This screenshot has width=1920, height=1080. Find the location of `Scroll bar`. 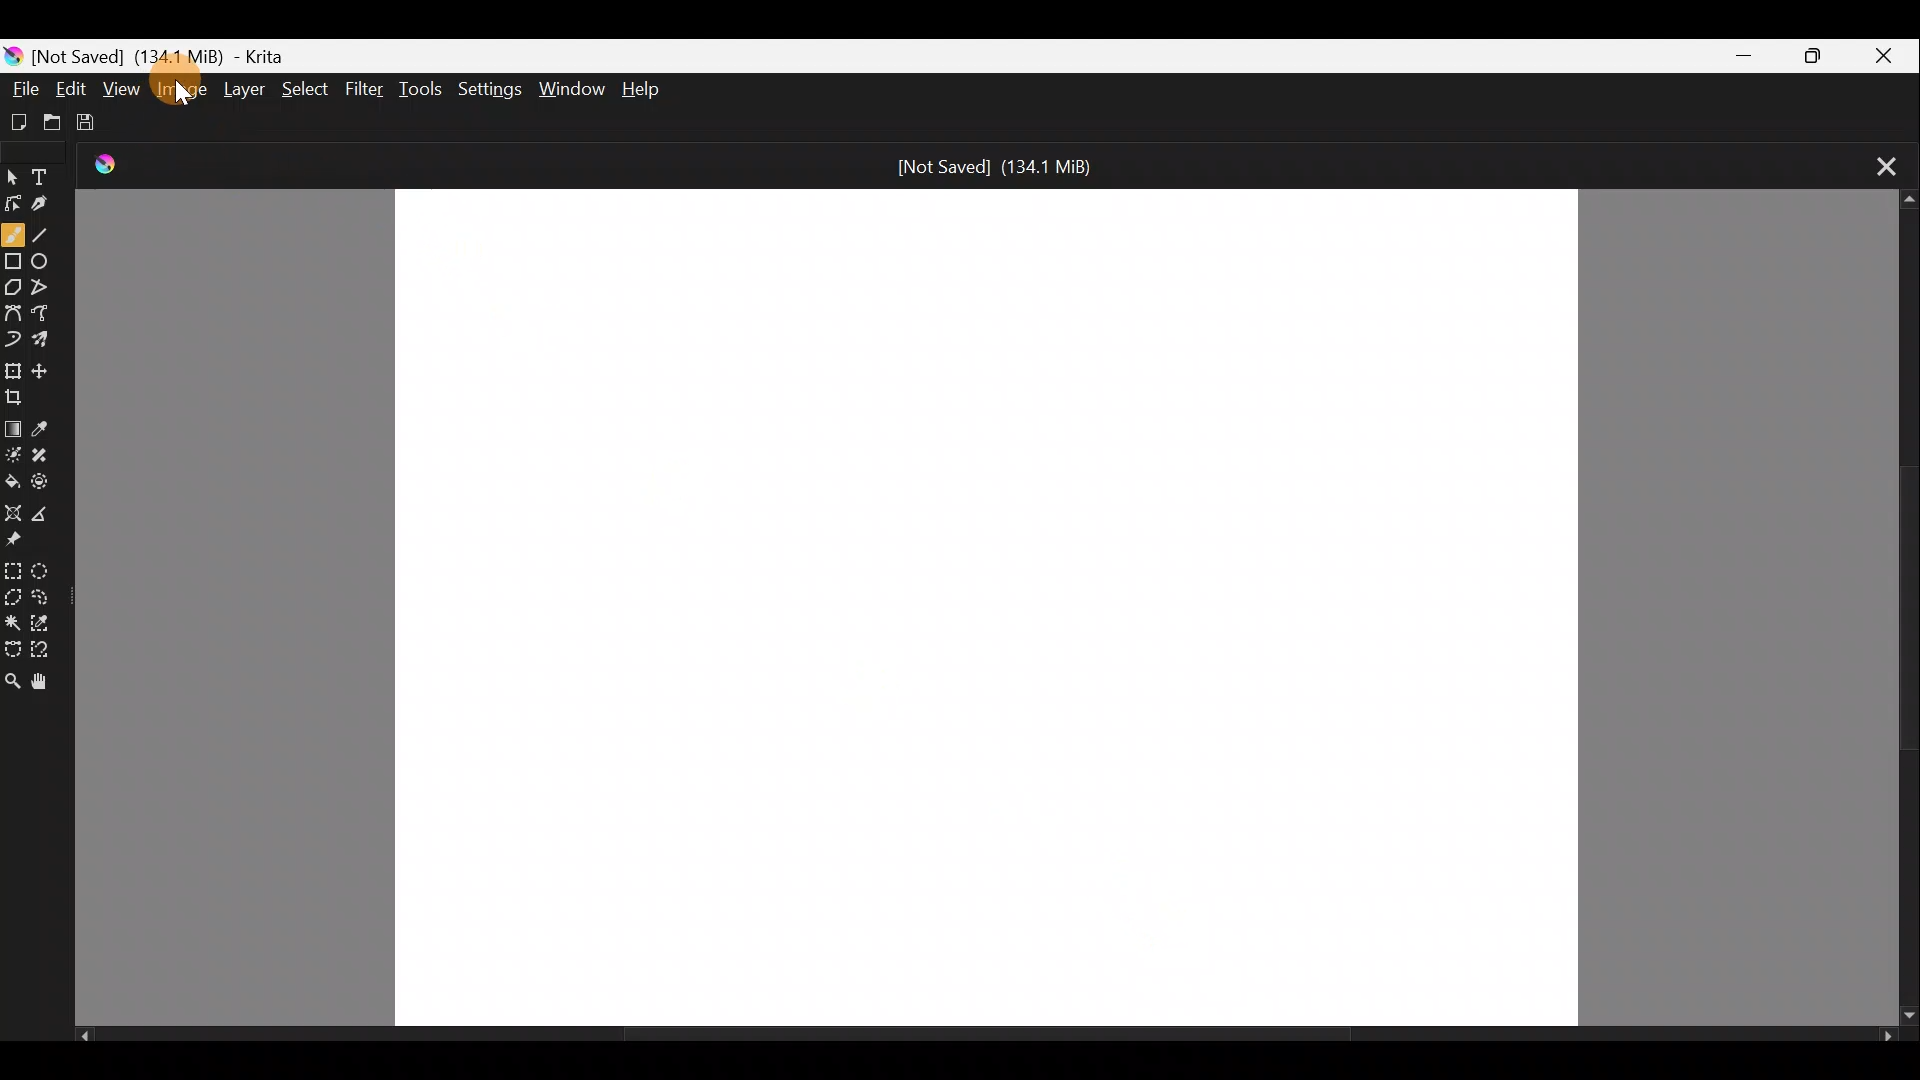

Scroll bar is located at coordinates (1900, 609).